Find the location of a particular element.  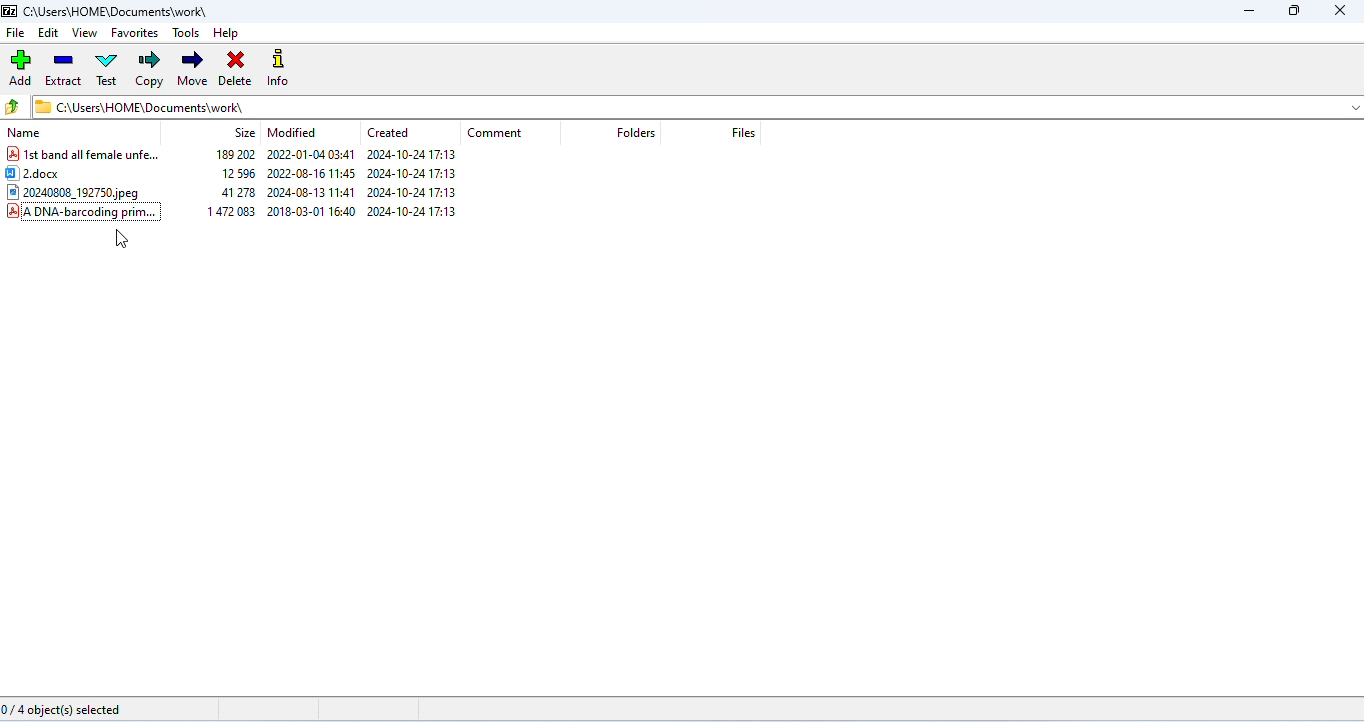

tools is located at coordinates (188, 32).